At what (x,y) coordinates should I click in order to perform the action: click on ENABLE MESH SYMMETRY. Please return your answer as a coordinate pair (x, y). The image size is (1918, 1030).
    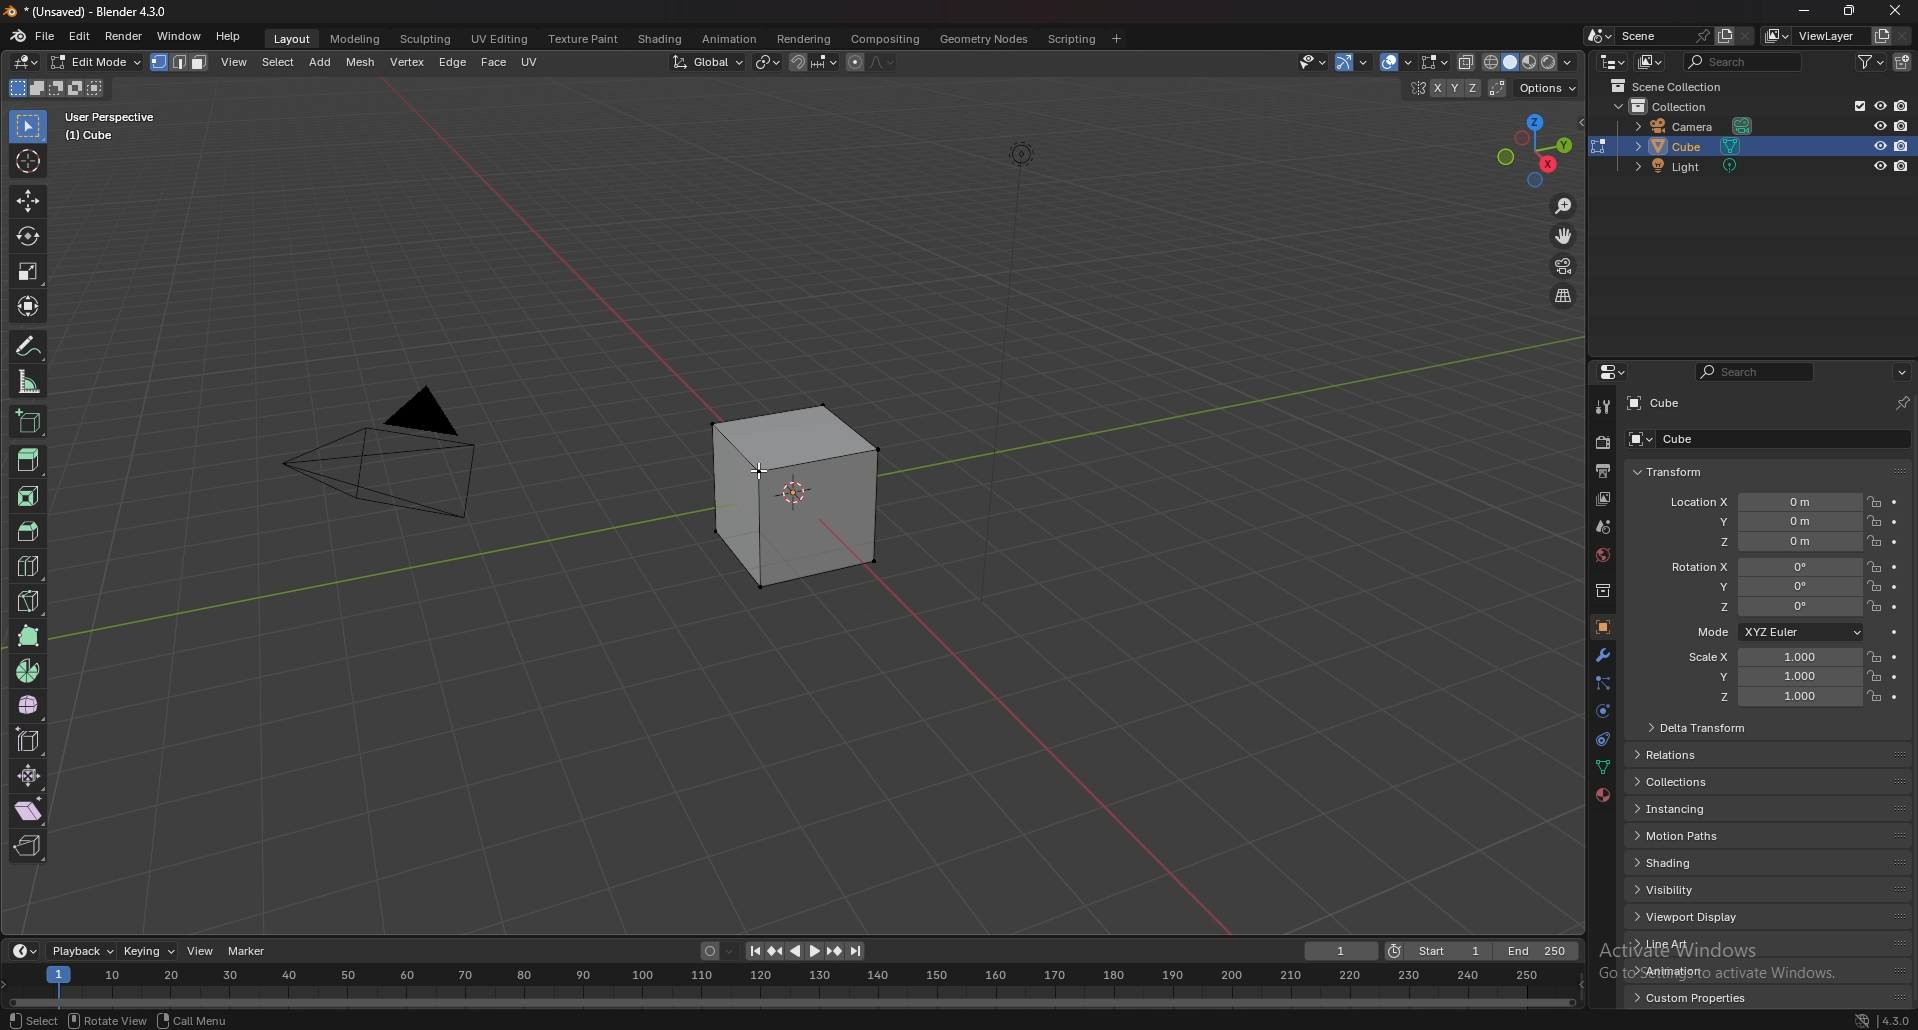
    Looking at the image, I should click on (1444, 89).